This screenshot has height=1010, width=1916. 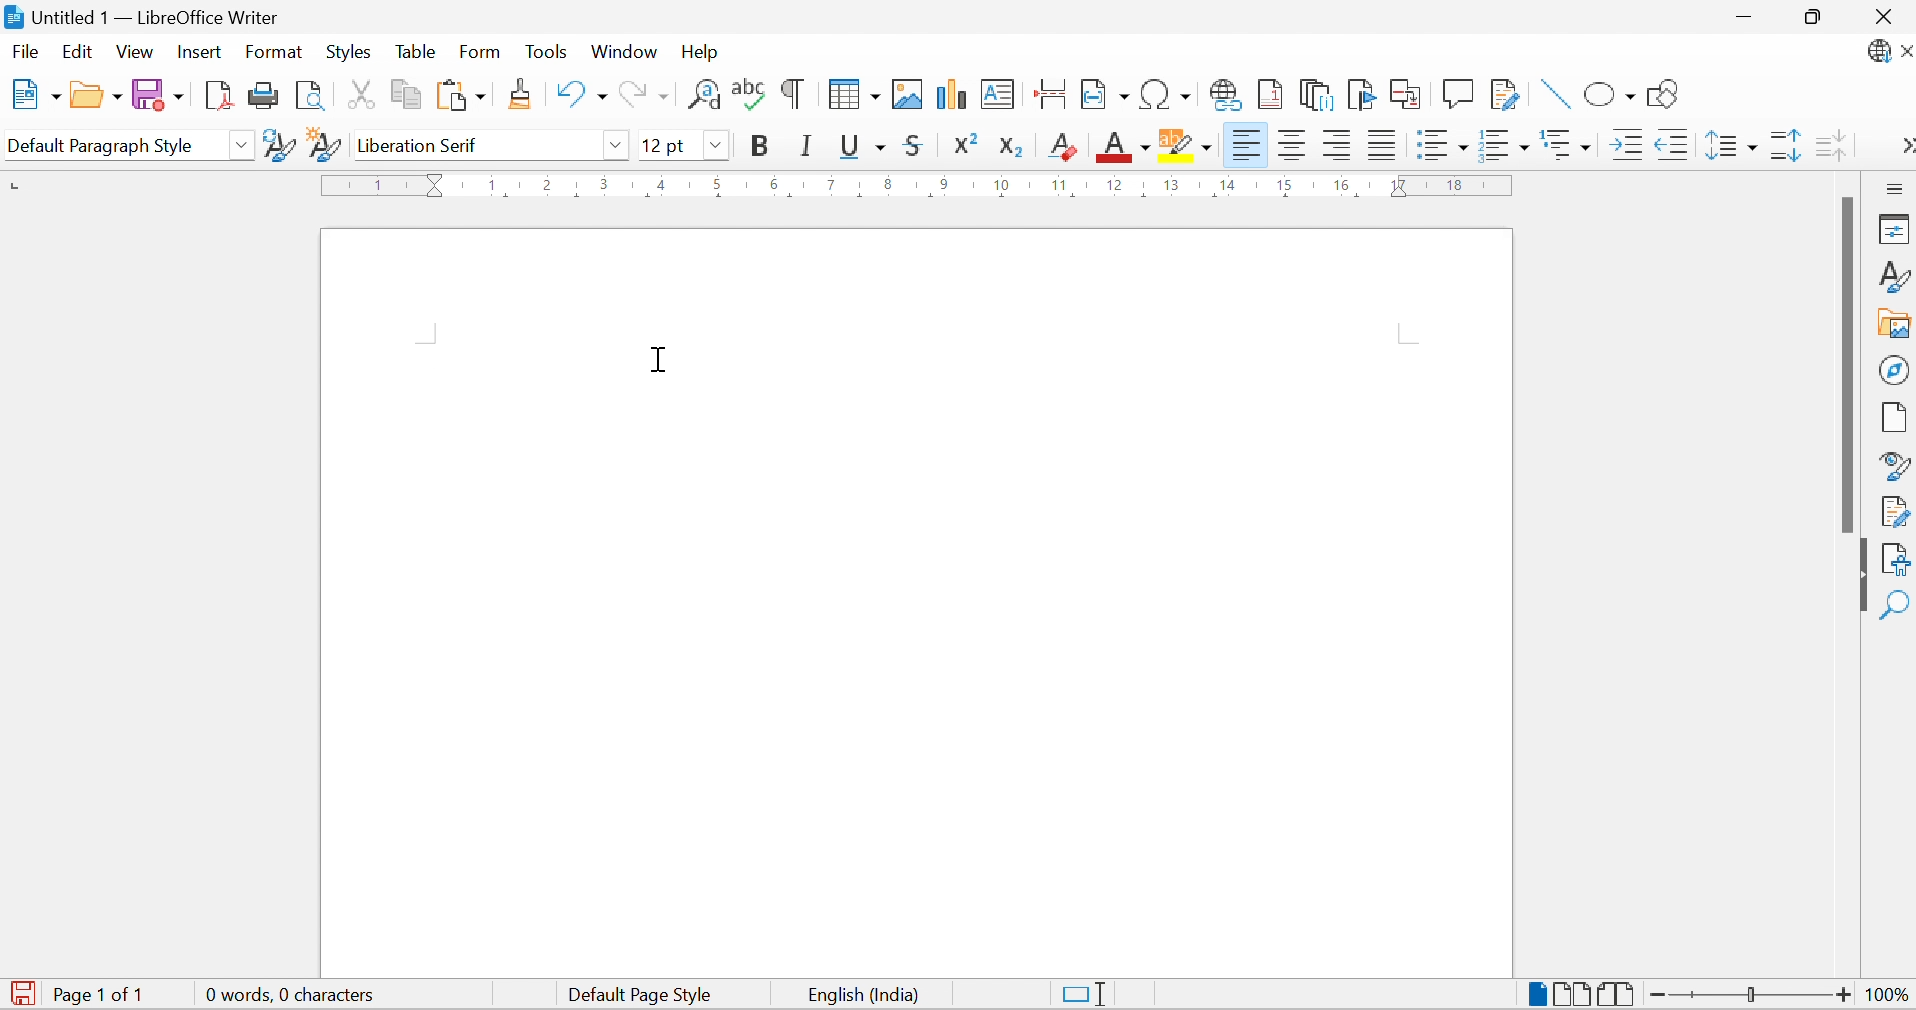 What do you see at coordinates (215, 94) in the screenshot?
I see `Export as PDF` at bounding box center [215, 94].